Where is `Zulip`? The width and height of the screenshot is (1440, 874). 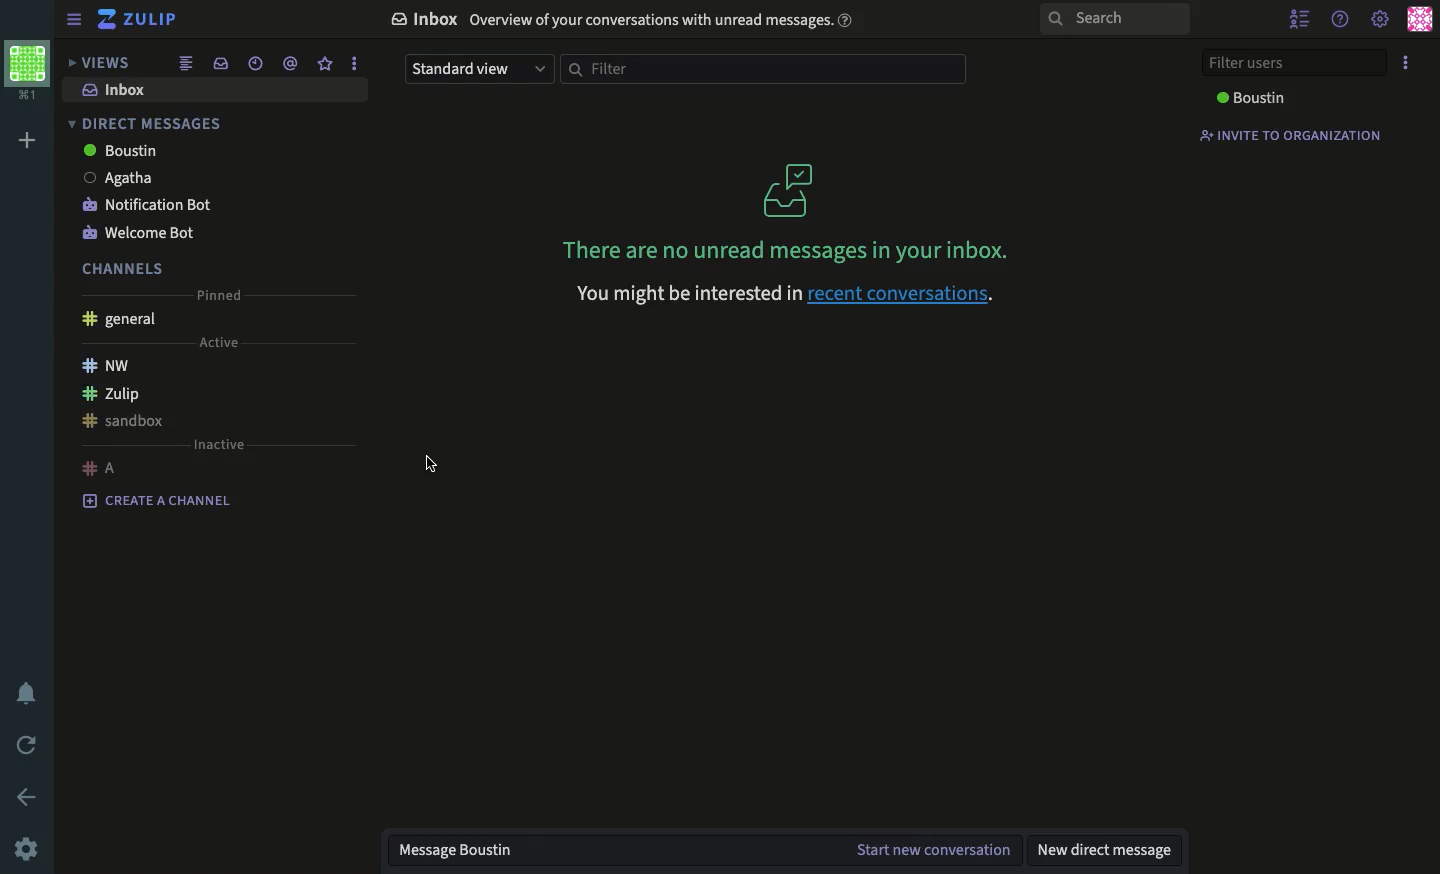
Zulip is located at coordinates (137, 19).